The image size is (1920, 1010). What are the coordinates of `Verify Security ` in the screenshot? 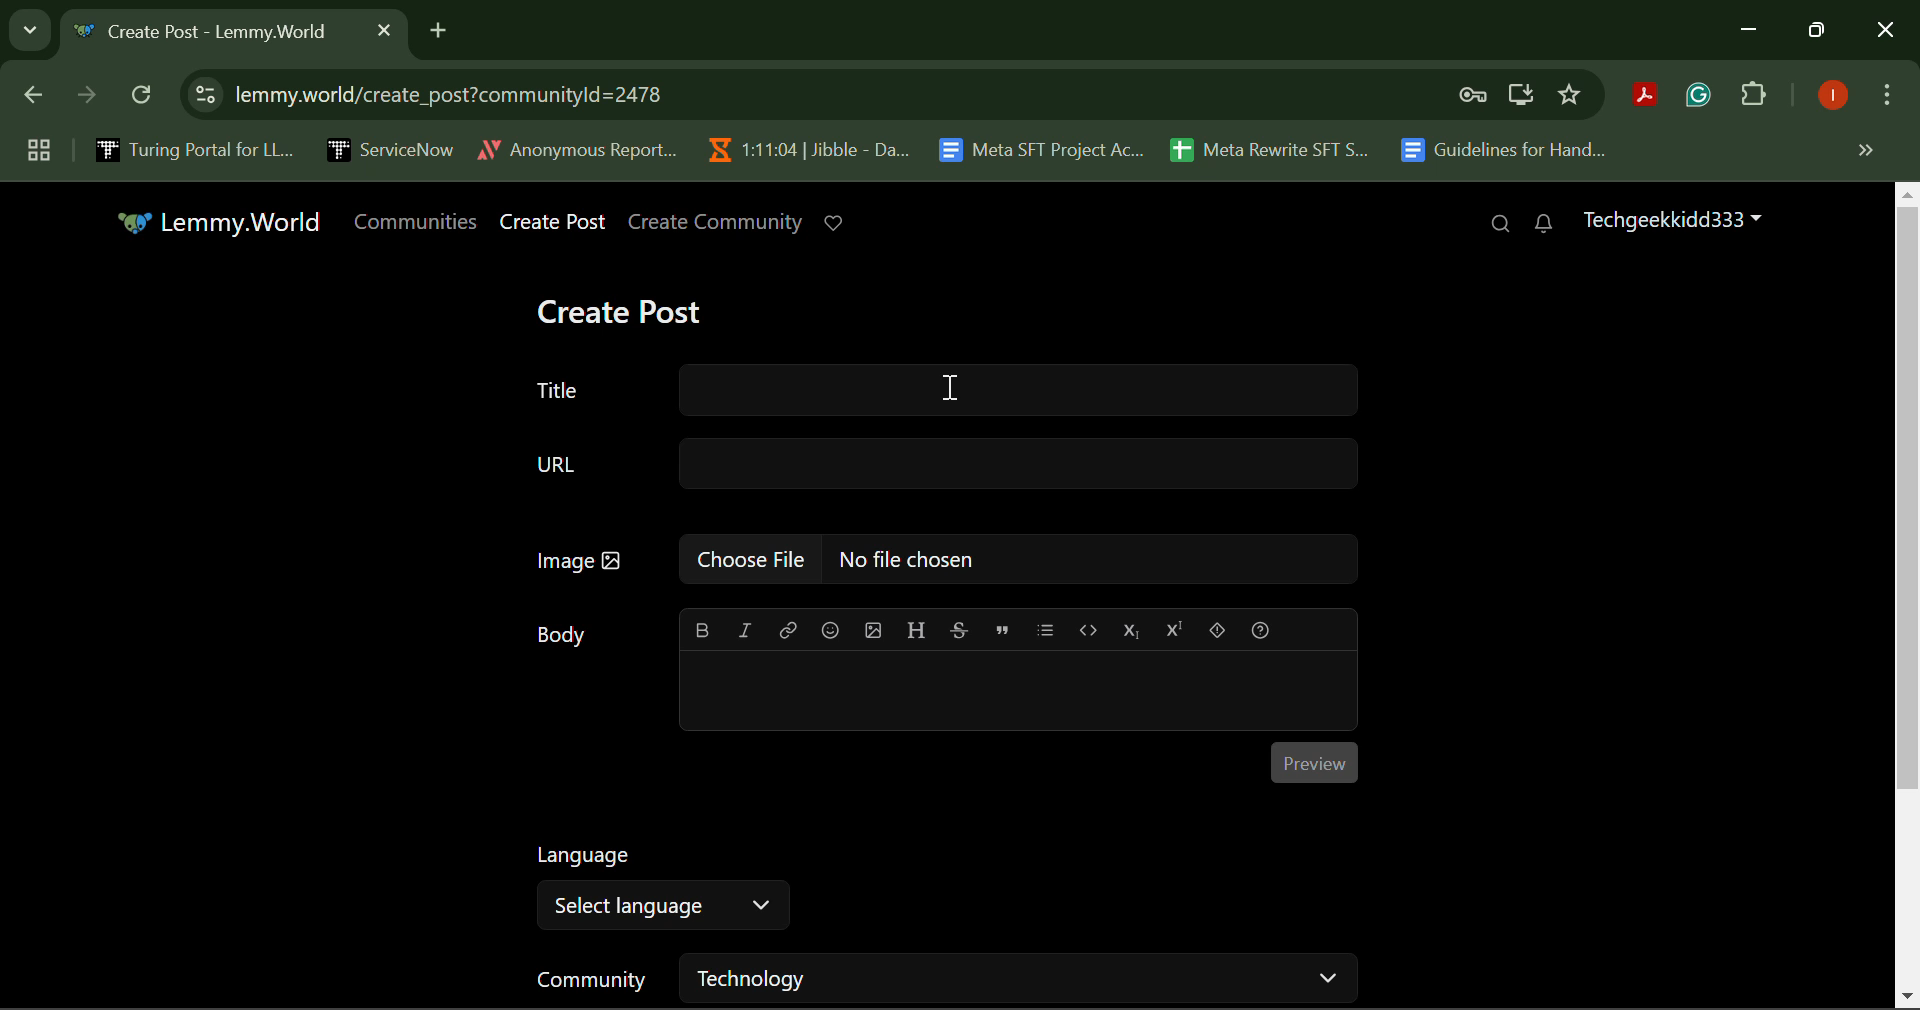 It's located at (1476, 95).